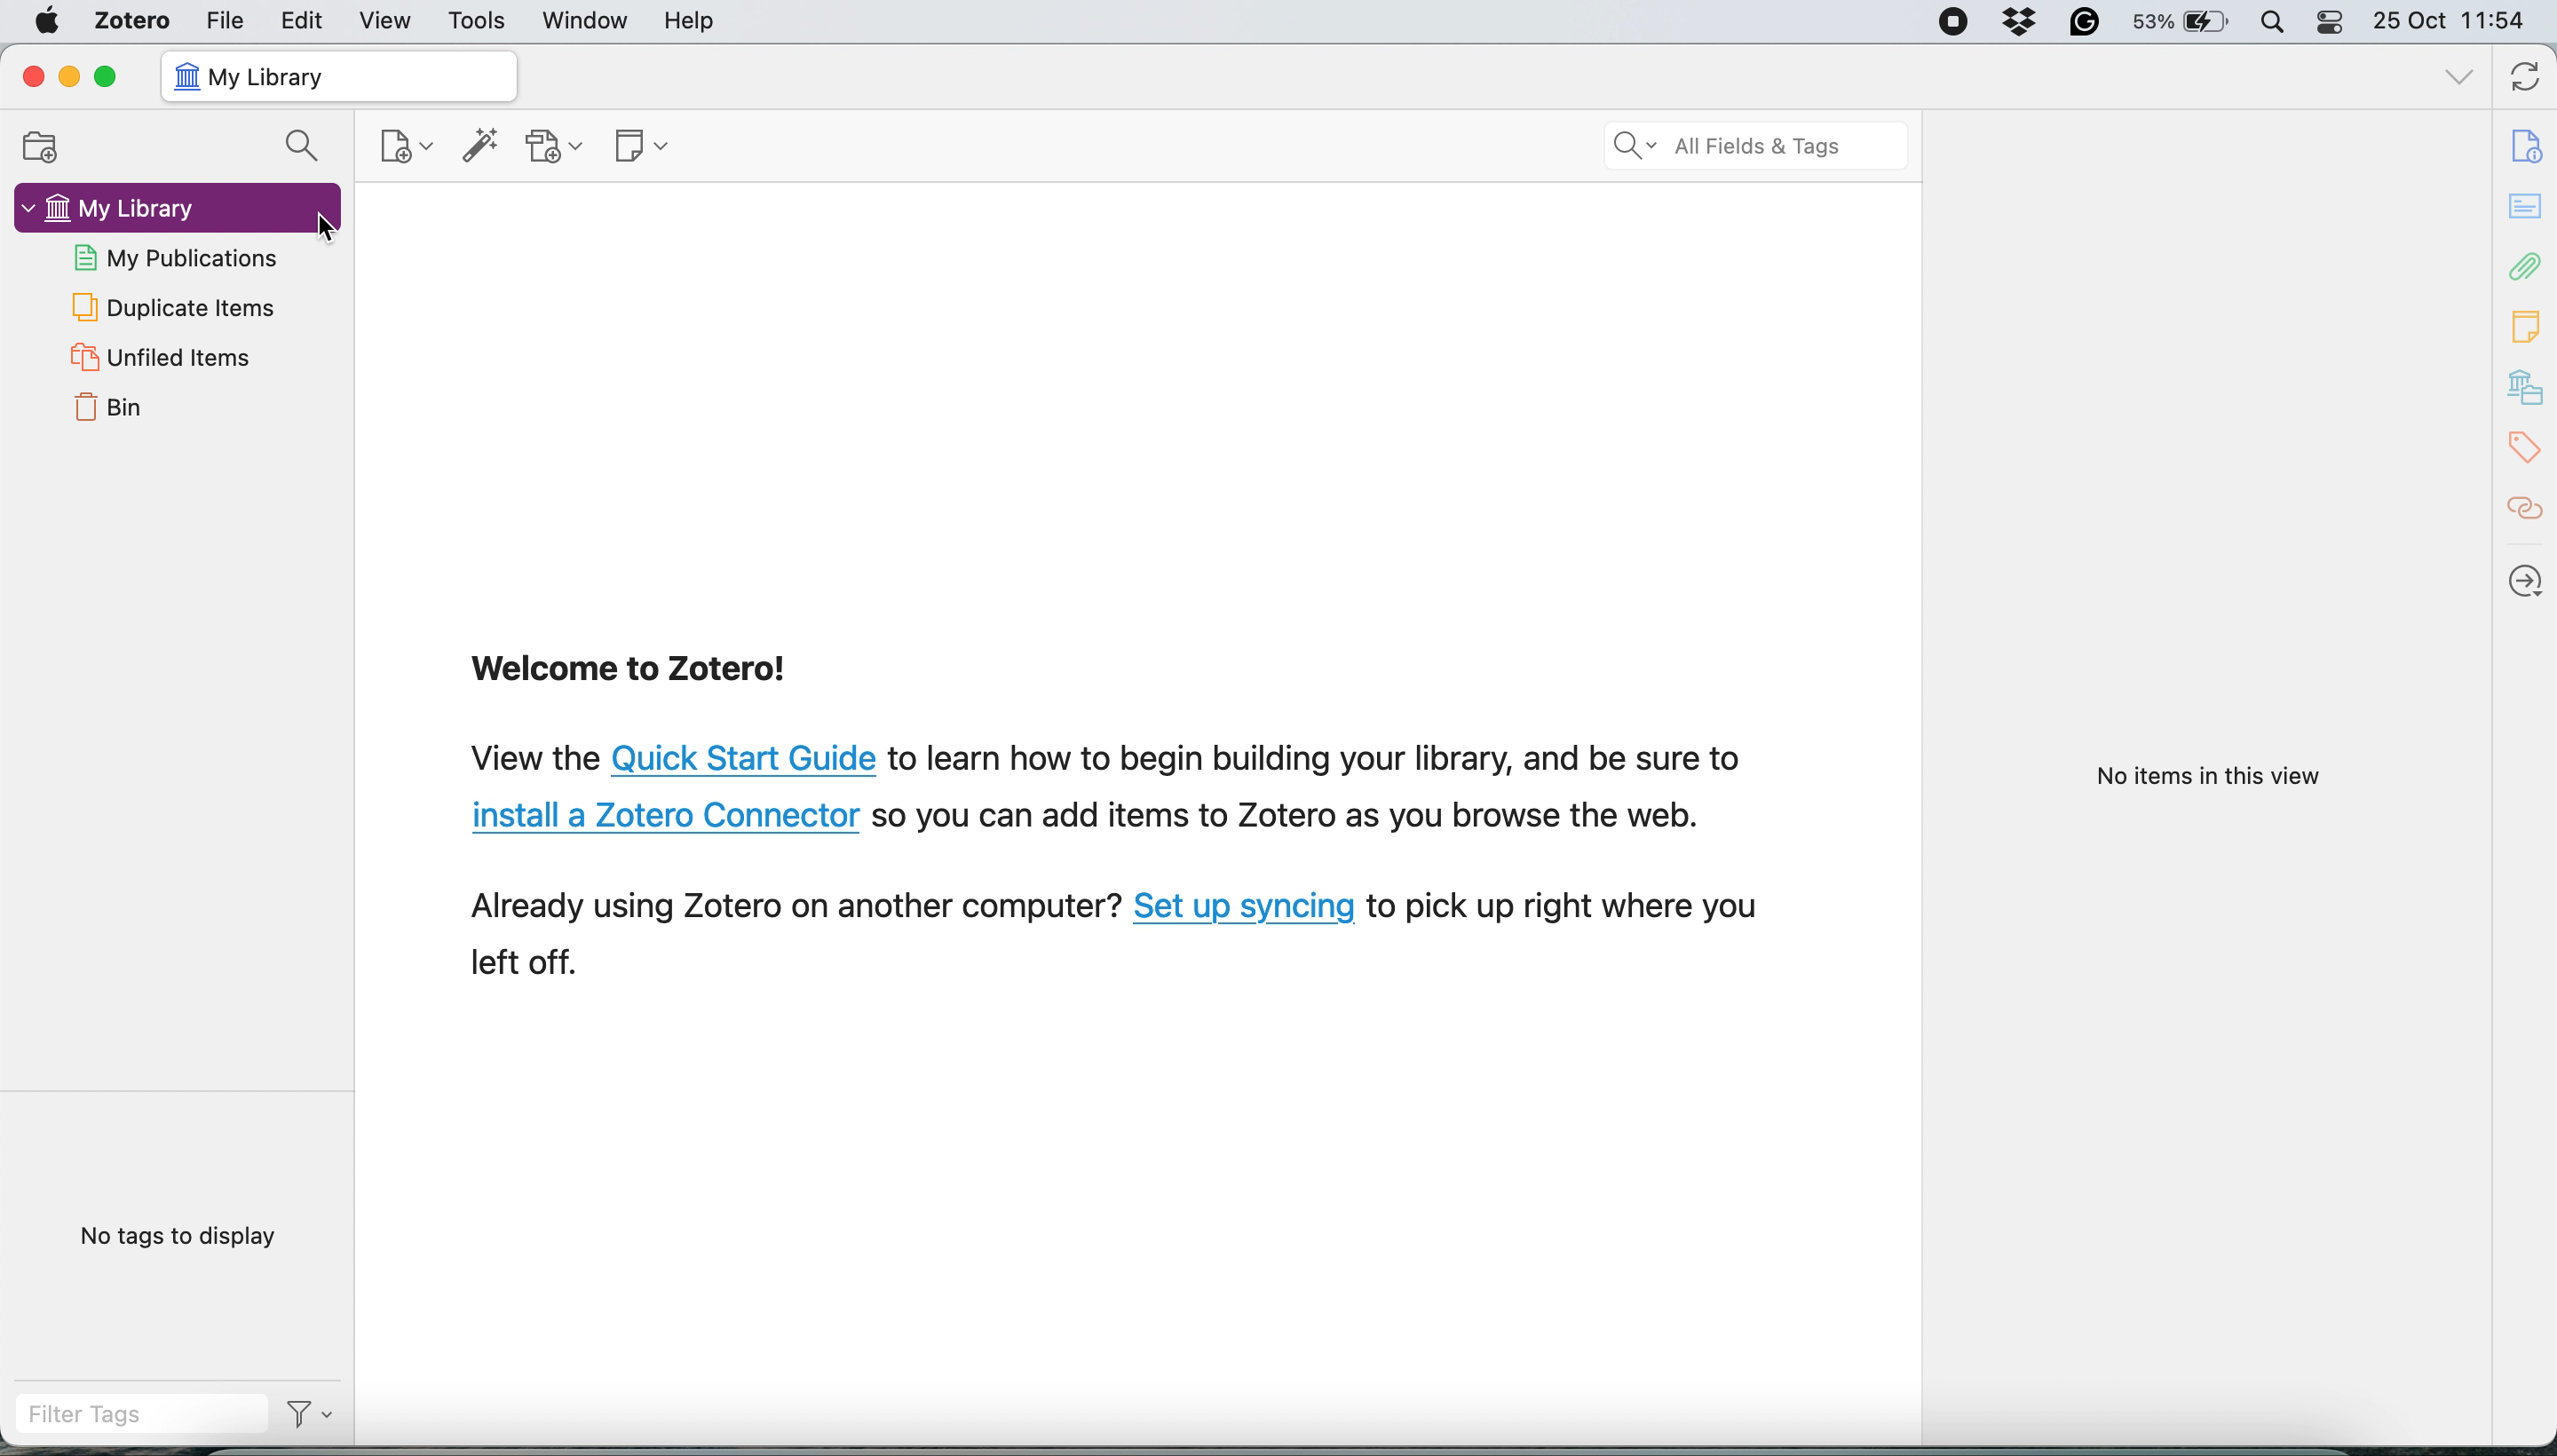  Describe the element at coordinates (2525, 205) in the screenshot. I see `notes` at that location.